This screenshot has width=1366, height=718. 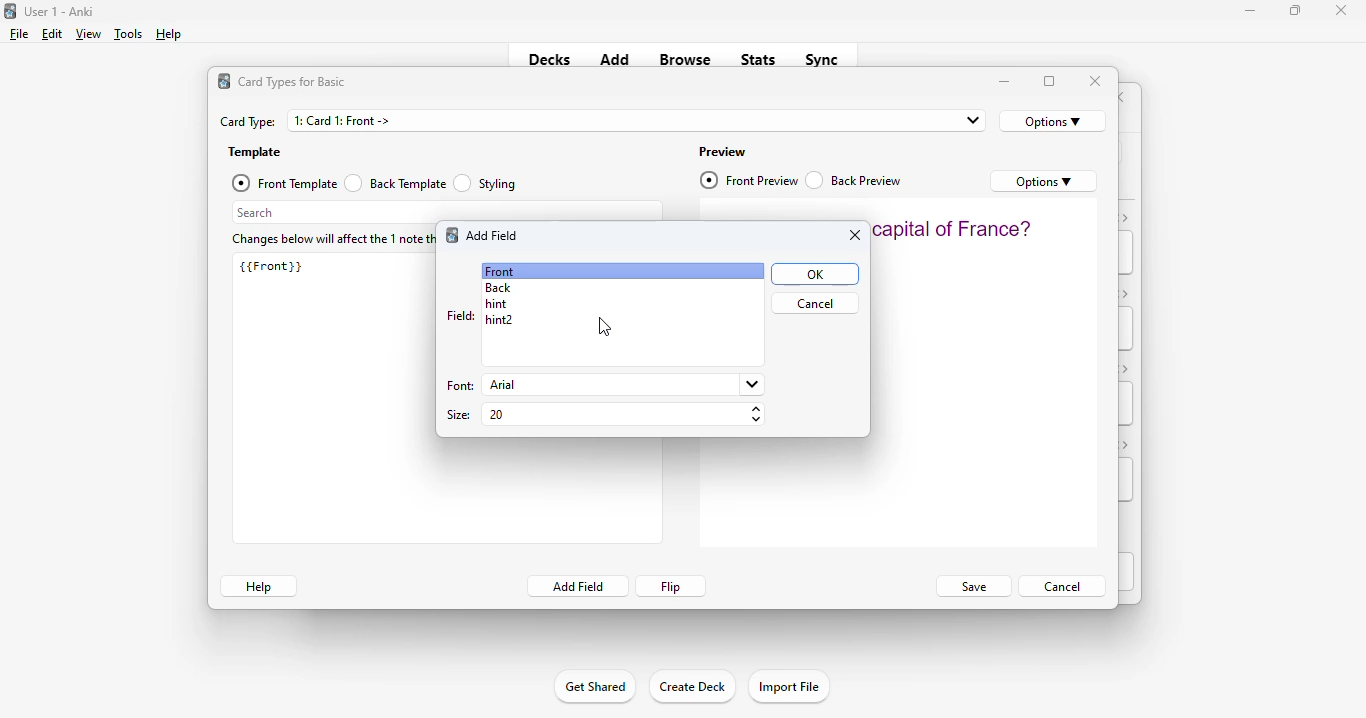 I want to click on import file, so click(x=788, y=687).